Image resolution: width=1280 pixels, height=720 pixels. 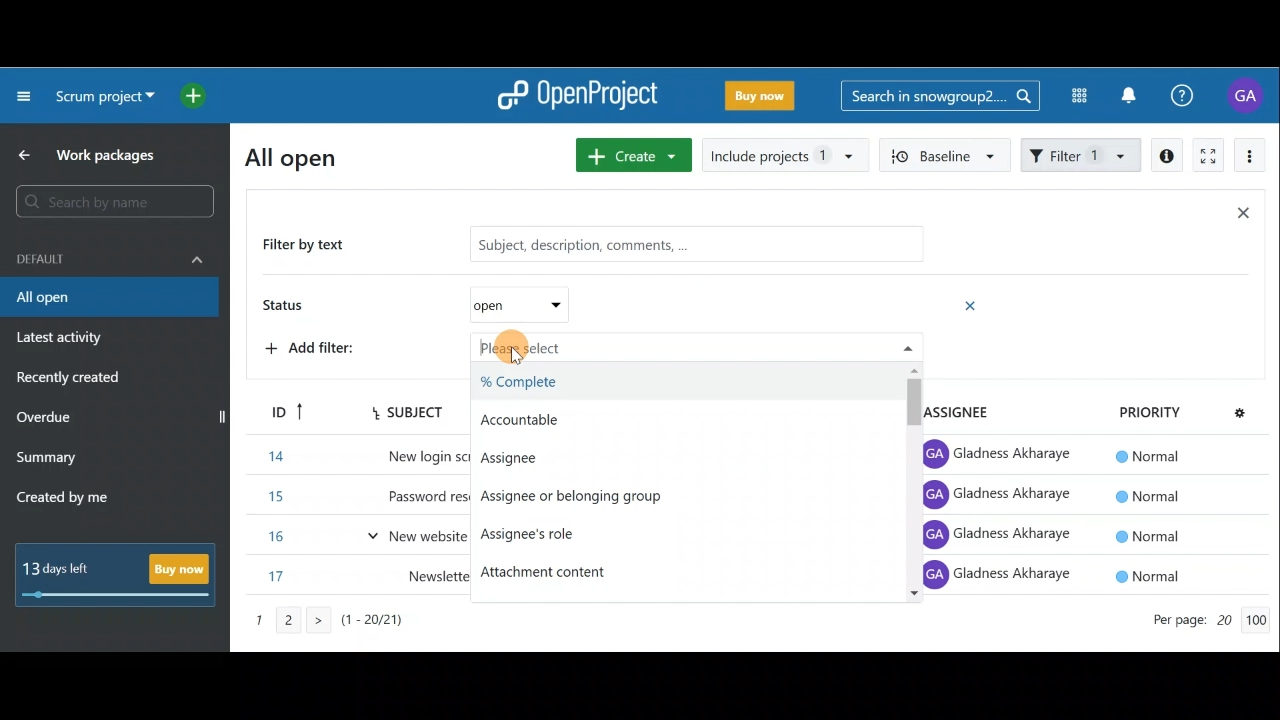 I want to click on Create, so click(x=630, y=155).